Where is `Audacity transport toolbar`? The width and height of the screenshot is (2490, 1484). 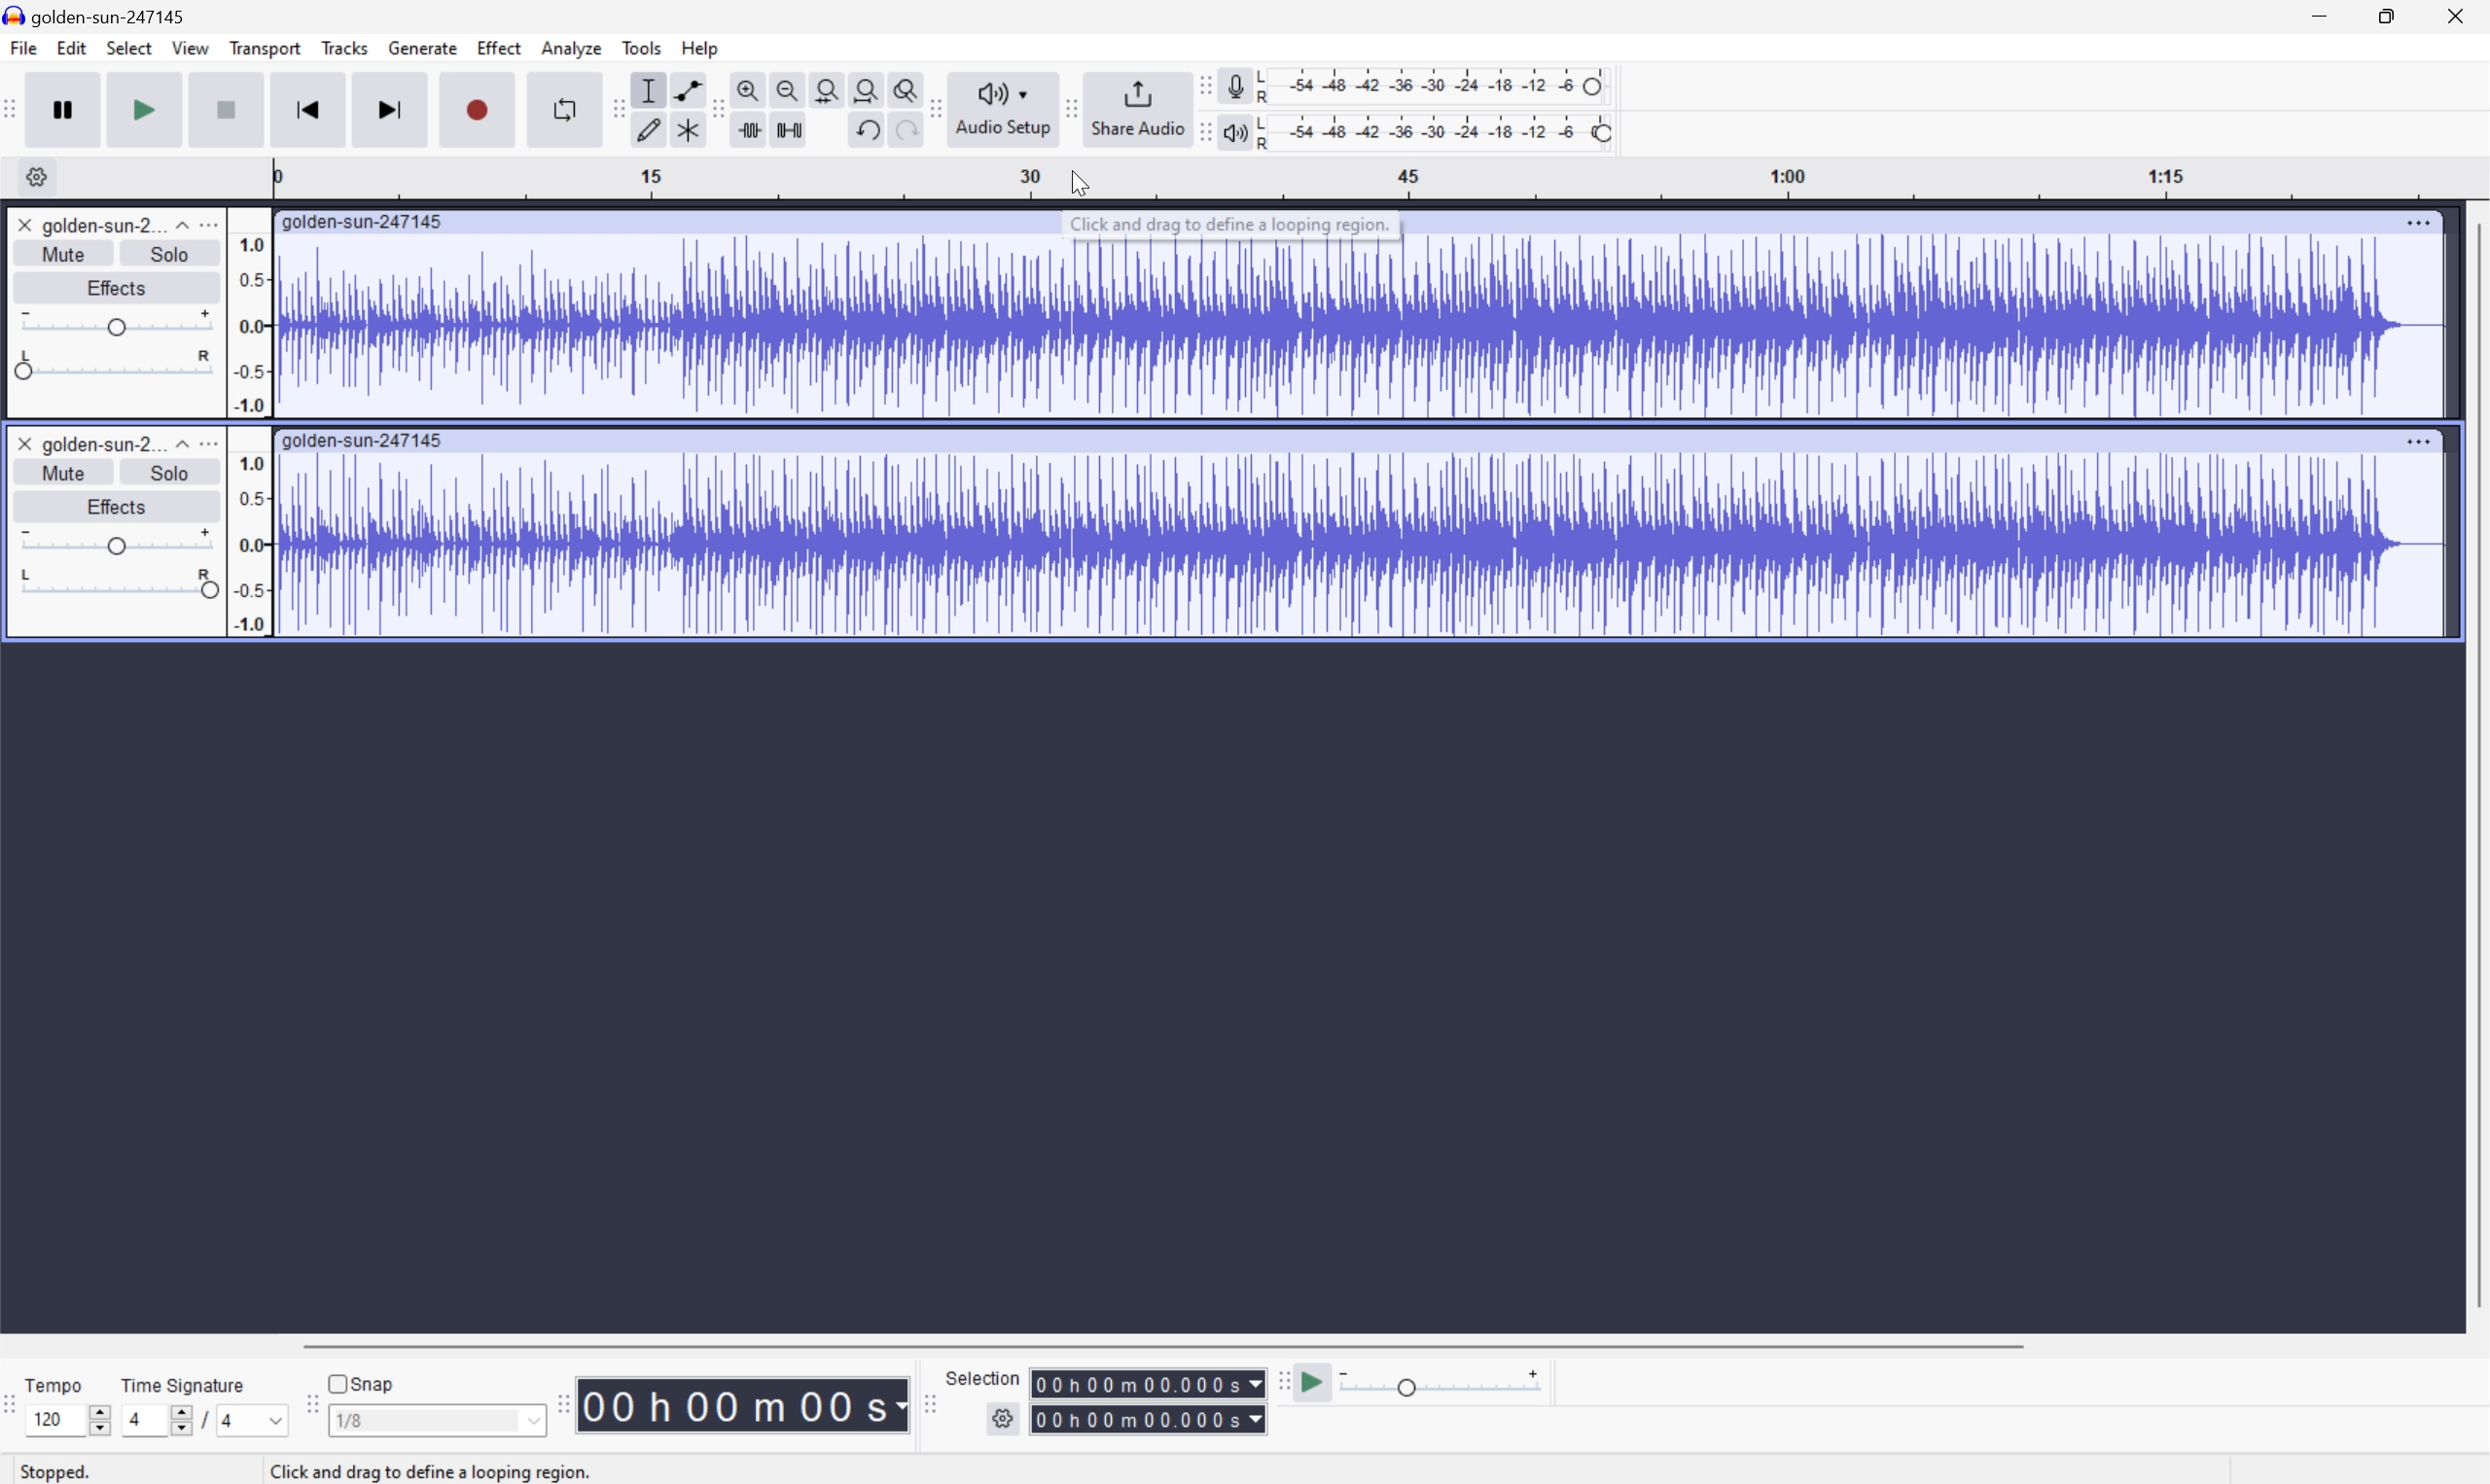
Audacity transport toolbar is located at coordinates (17, 110).